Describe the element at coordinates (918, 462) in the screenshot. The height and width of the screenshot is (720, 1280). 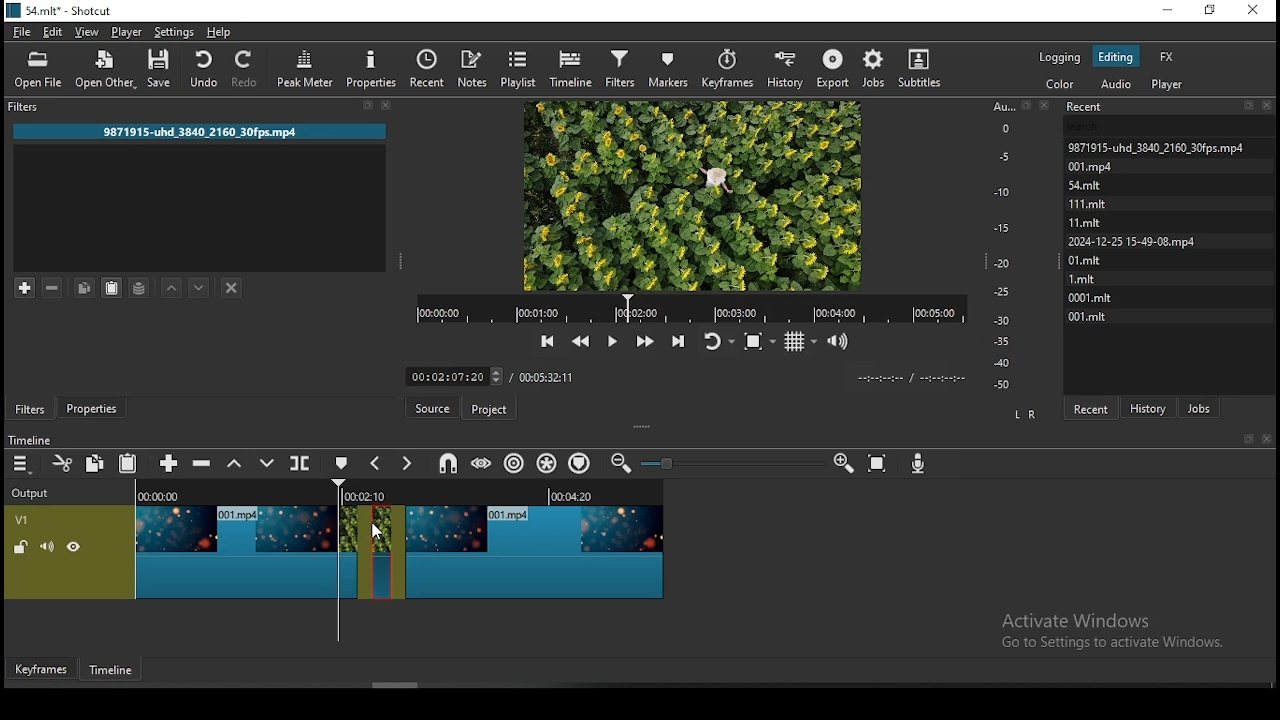
I see `record audio` at that location.